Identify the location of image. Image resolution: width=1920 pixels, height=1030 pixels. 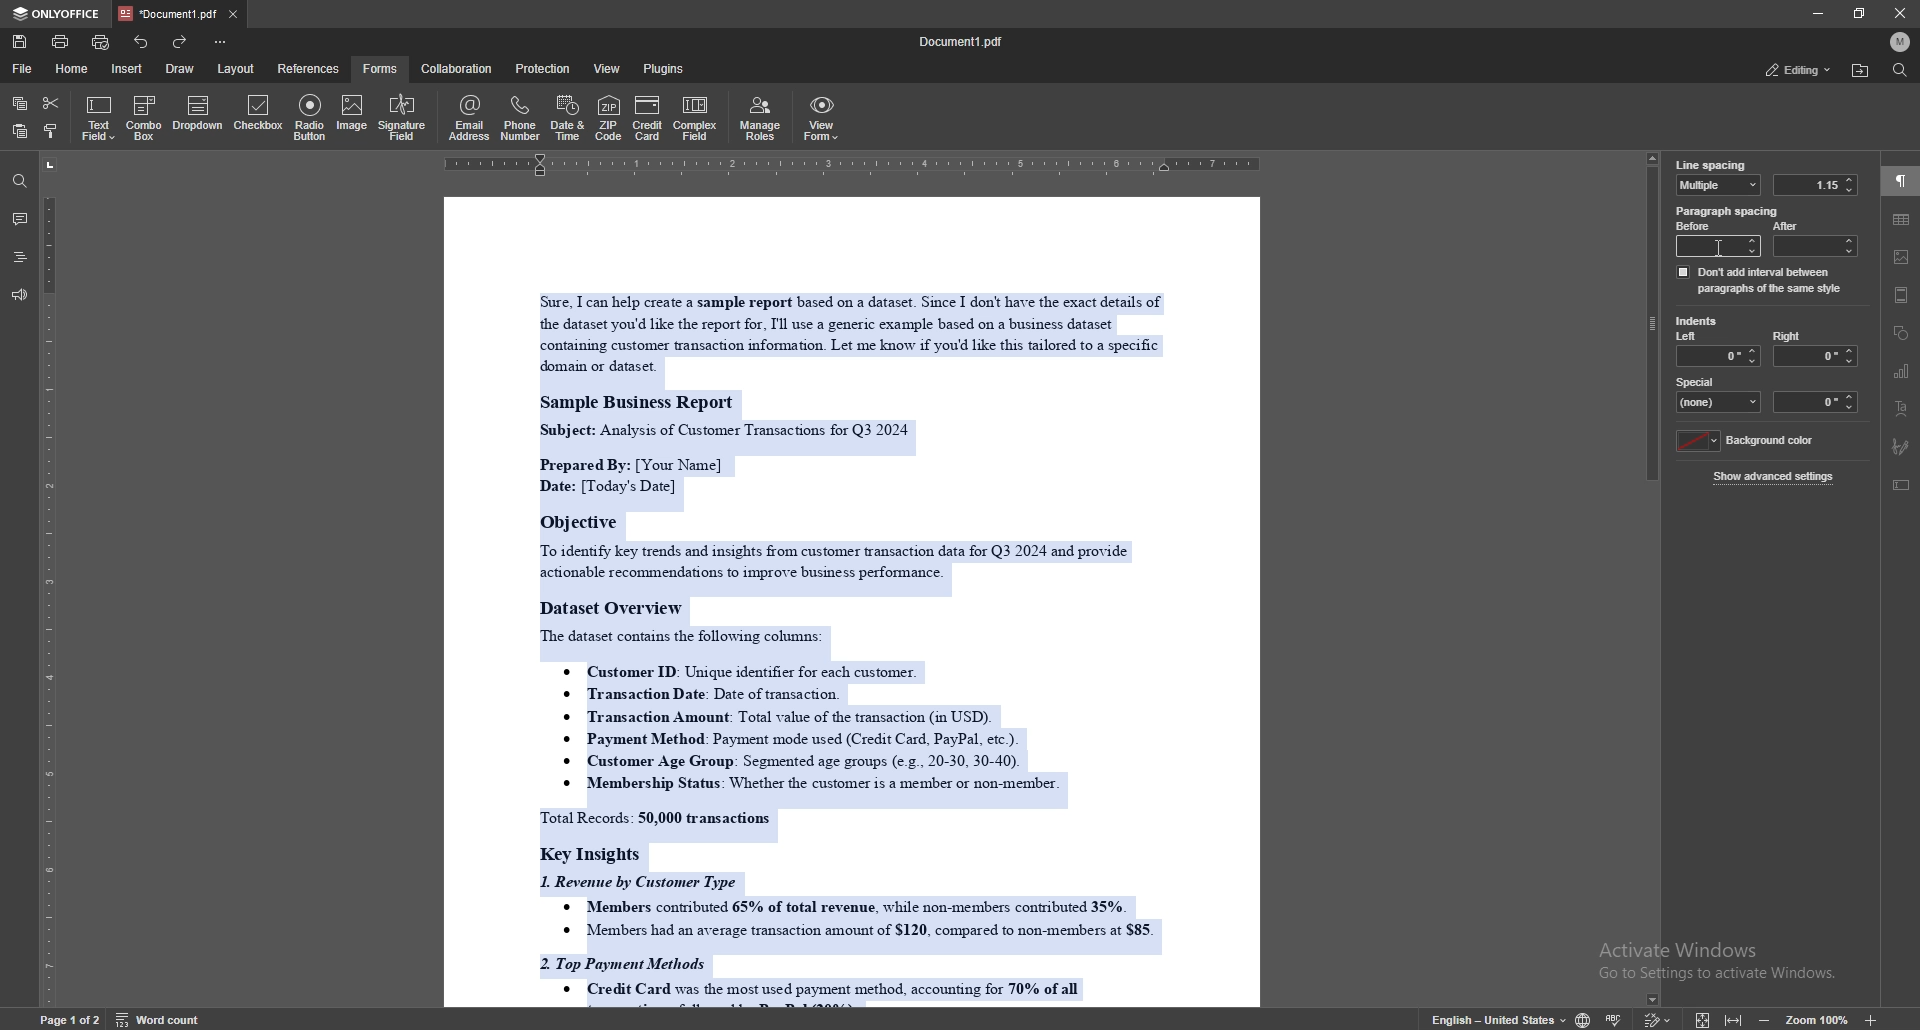
(350, 115).